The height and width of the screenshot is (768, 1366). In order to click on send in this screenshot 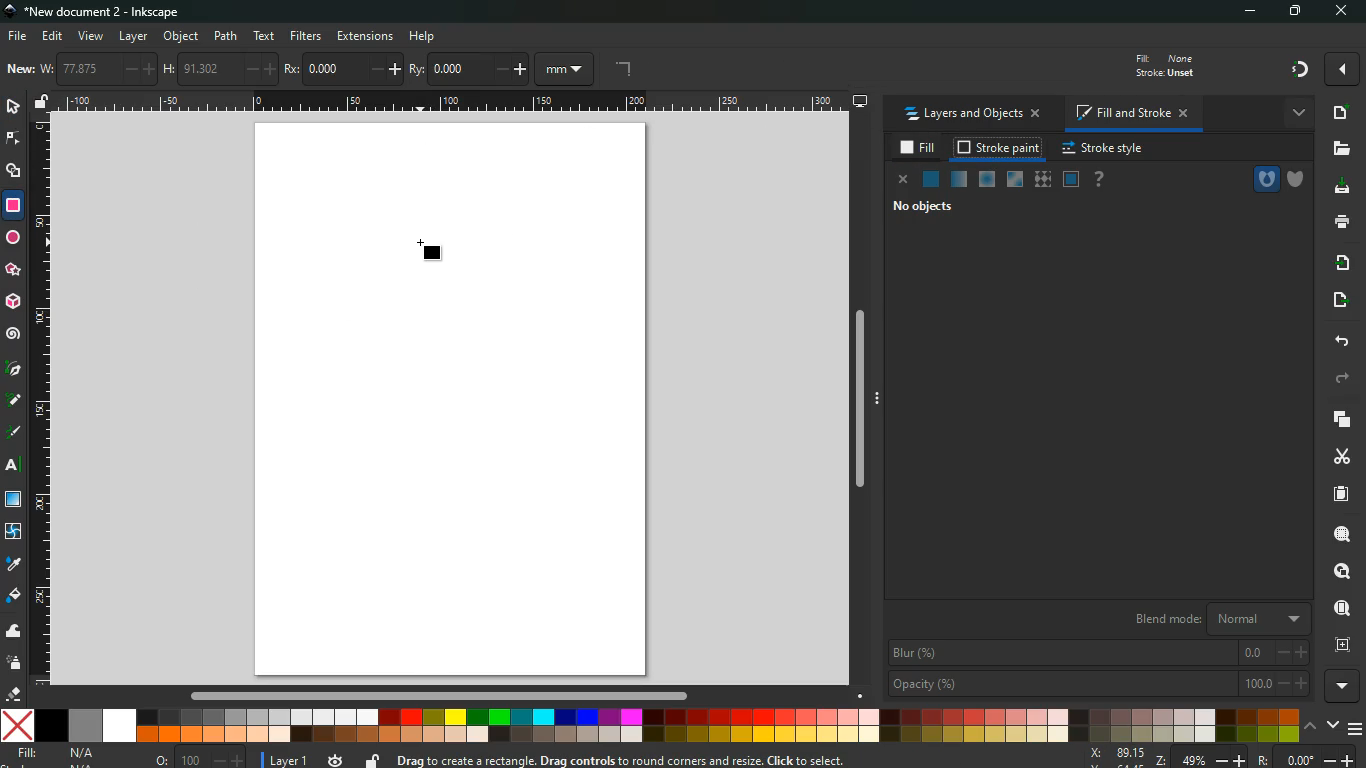, I will do `click(1339, 302)`.